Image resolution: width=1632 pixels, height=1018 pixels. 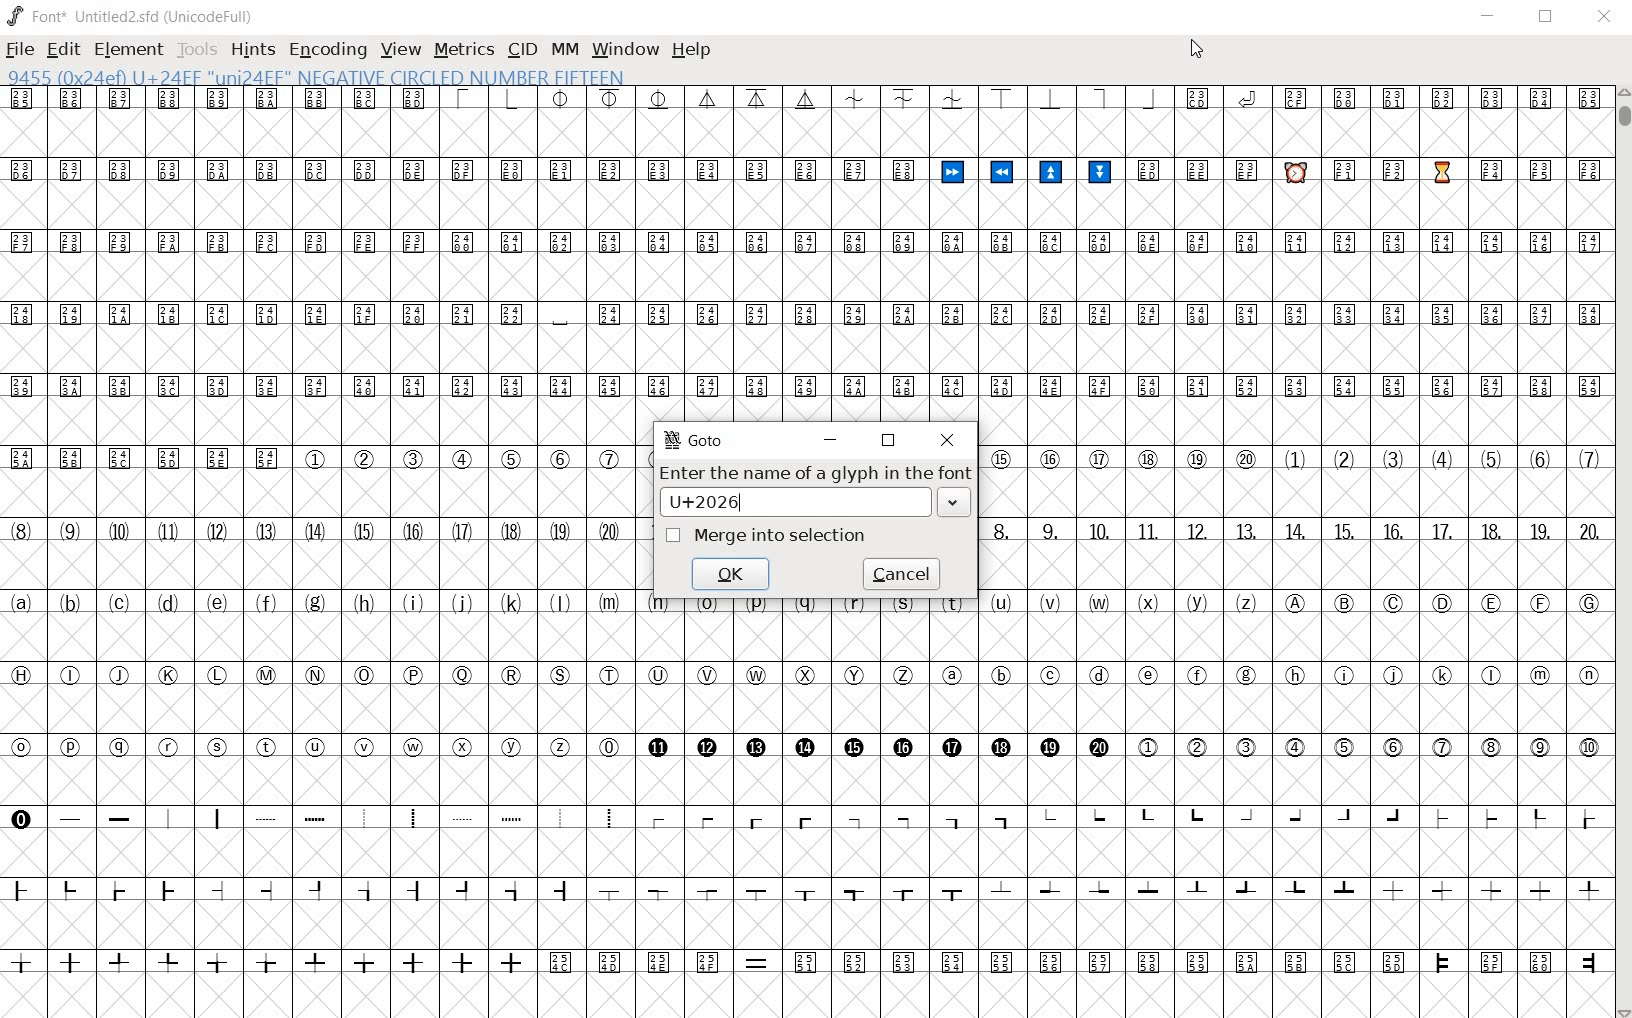 What do you see at coordinates (1546, 17) in the screenshot?
I see `RESTORE` at bounding box center [1546, 17].